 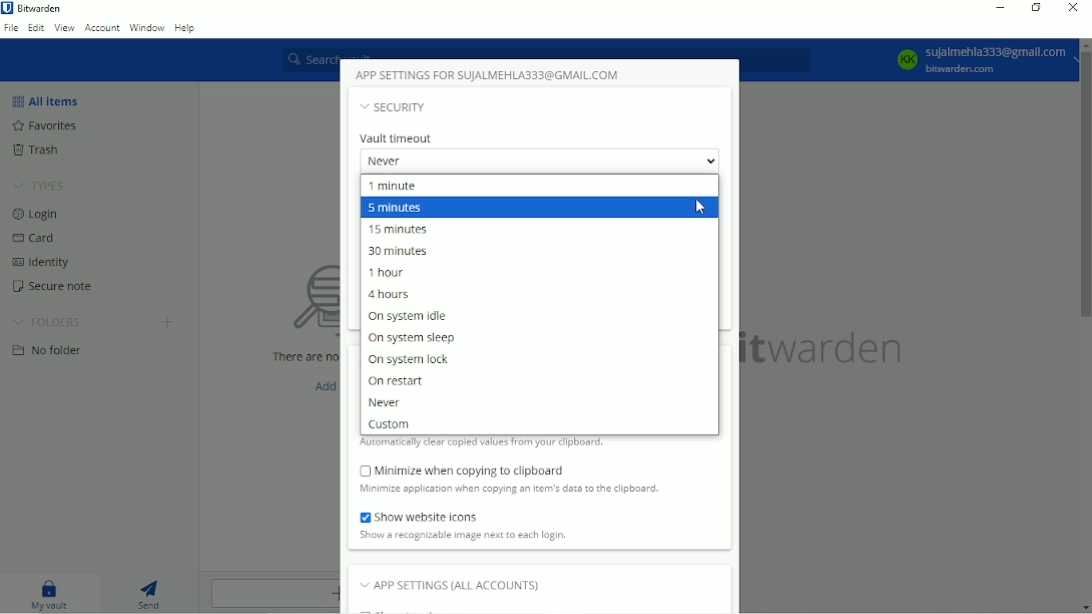 I want to click on Show a recognizable image next to each login., so click(x=463, y=535).